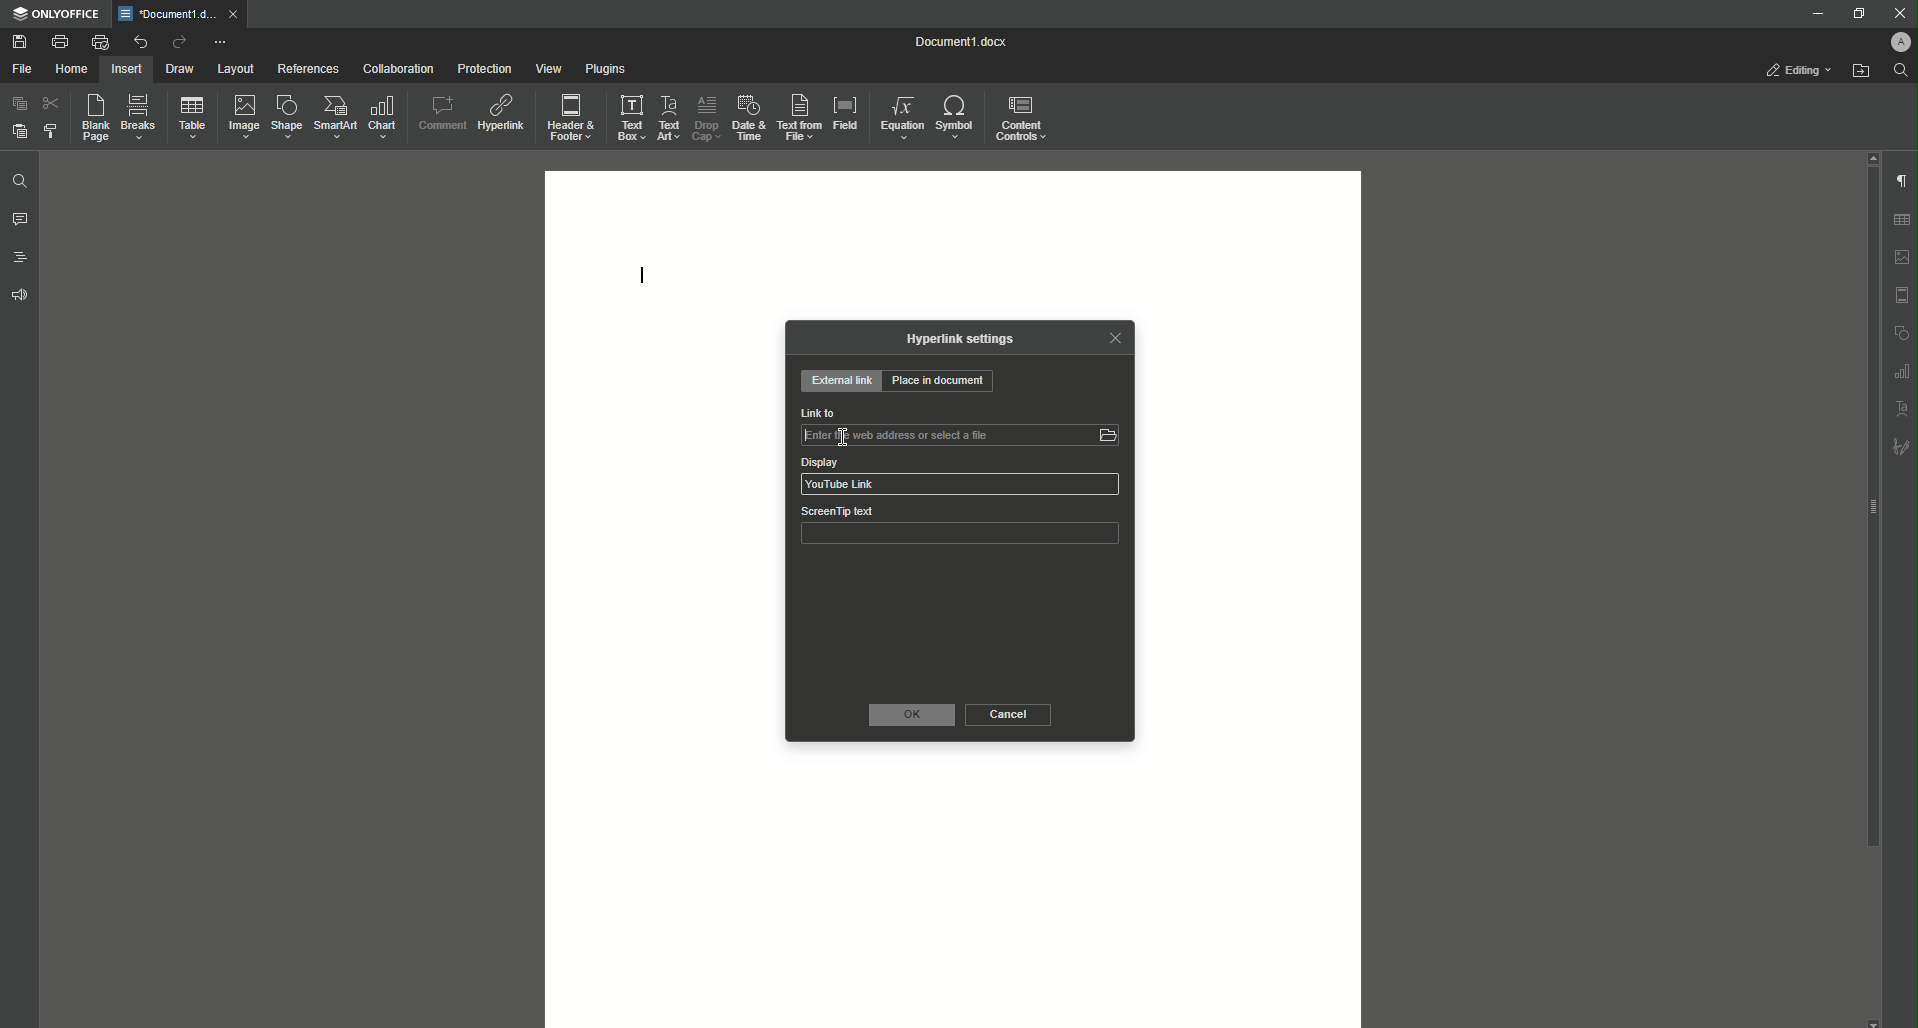 Image resolution: width=1918 pixels, height=1028 pixels. Describe the element at coordinates (18, 41) in the screenshot. I see `Save` at that location.